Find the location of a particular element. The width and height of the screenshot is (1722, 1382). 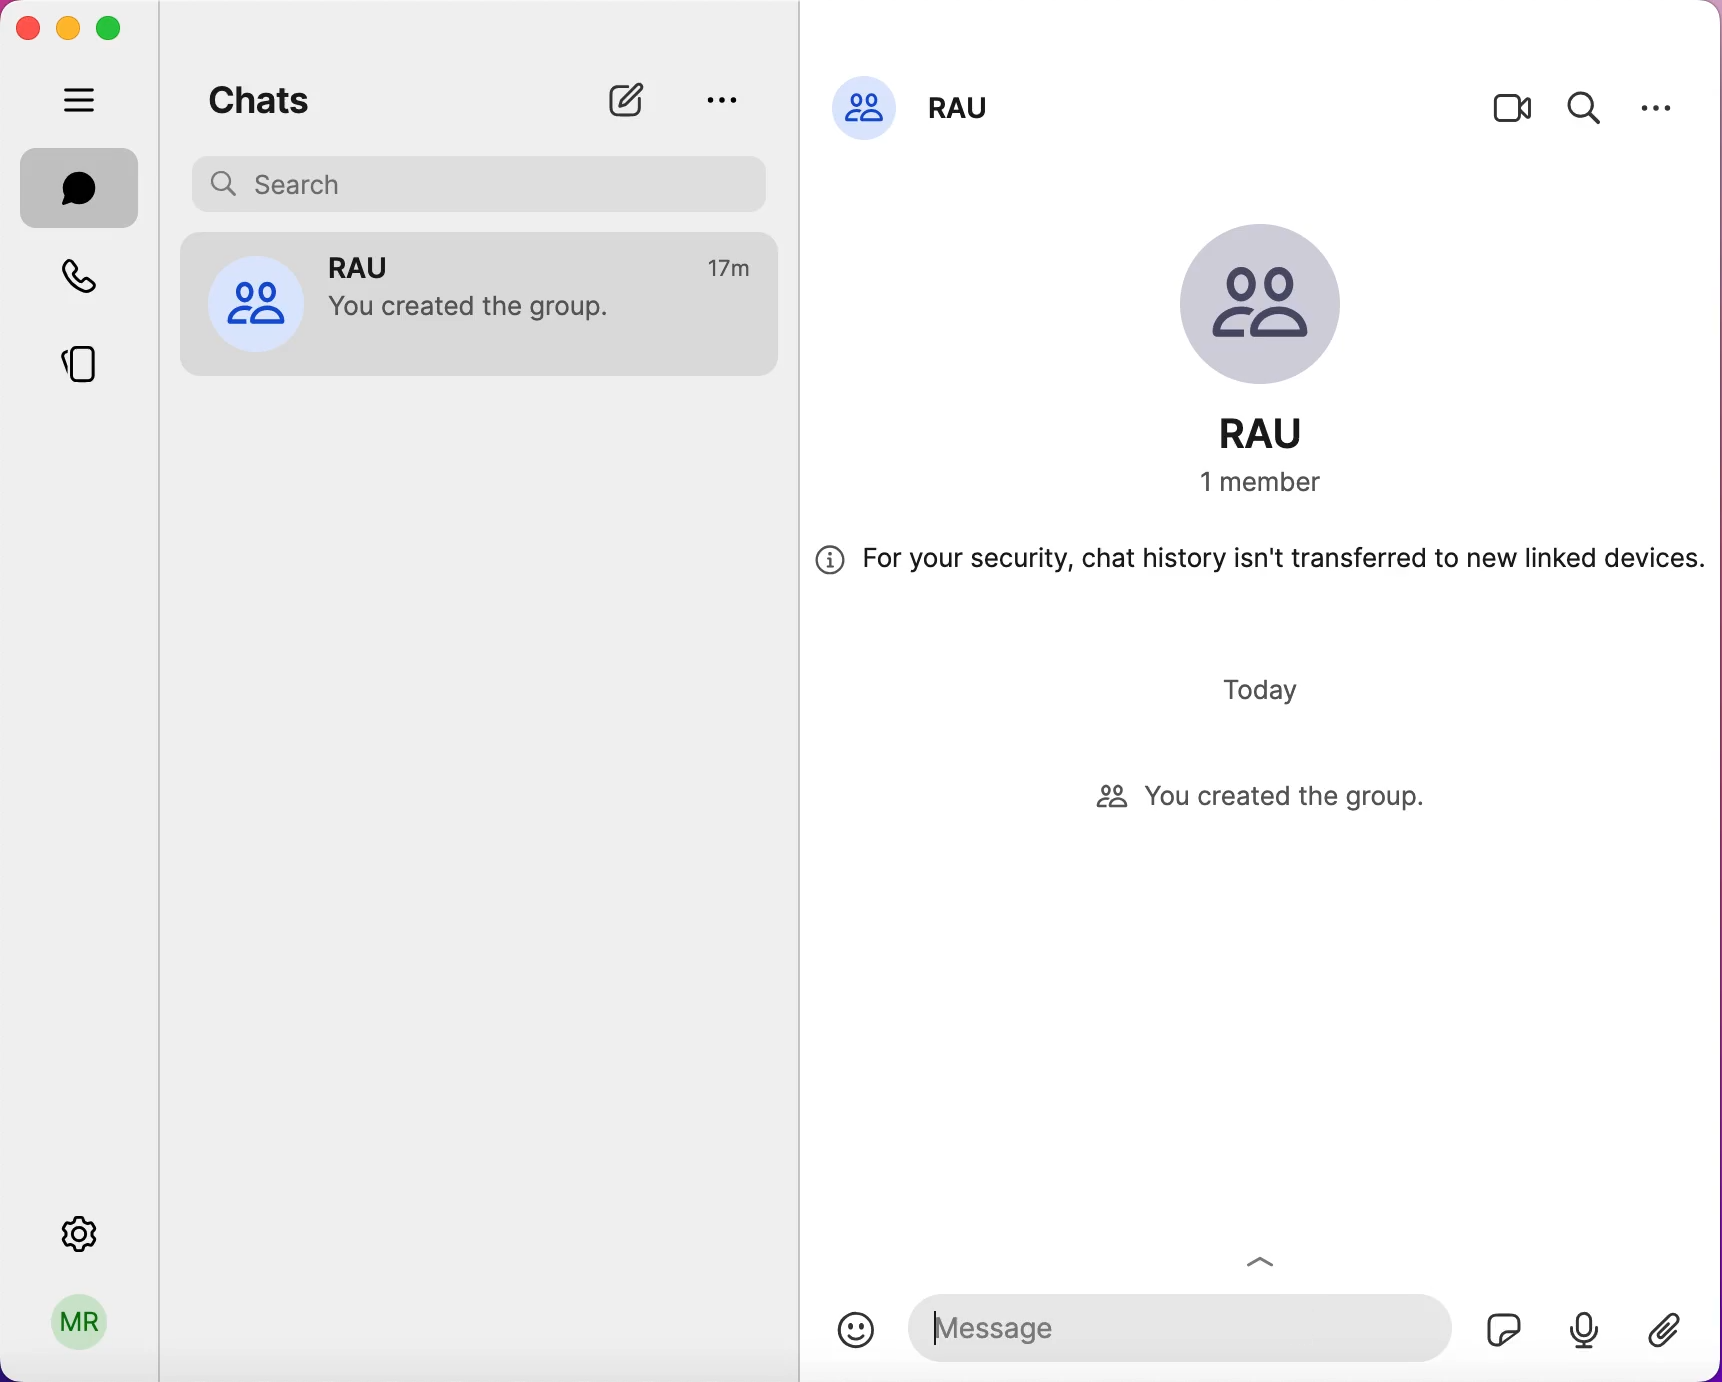

sticker is located at coordinates (1497, 1324).